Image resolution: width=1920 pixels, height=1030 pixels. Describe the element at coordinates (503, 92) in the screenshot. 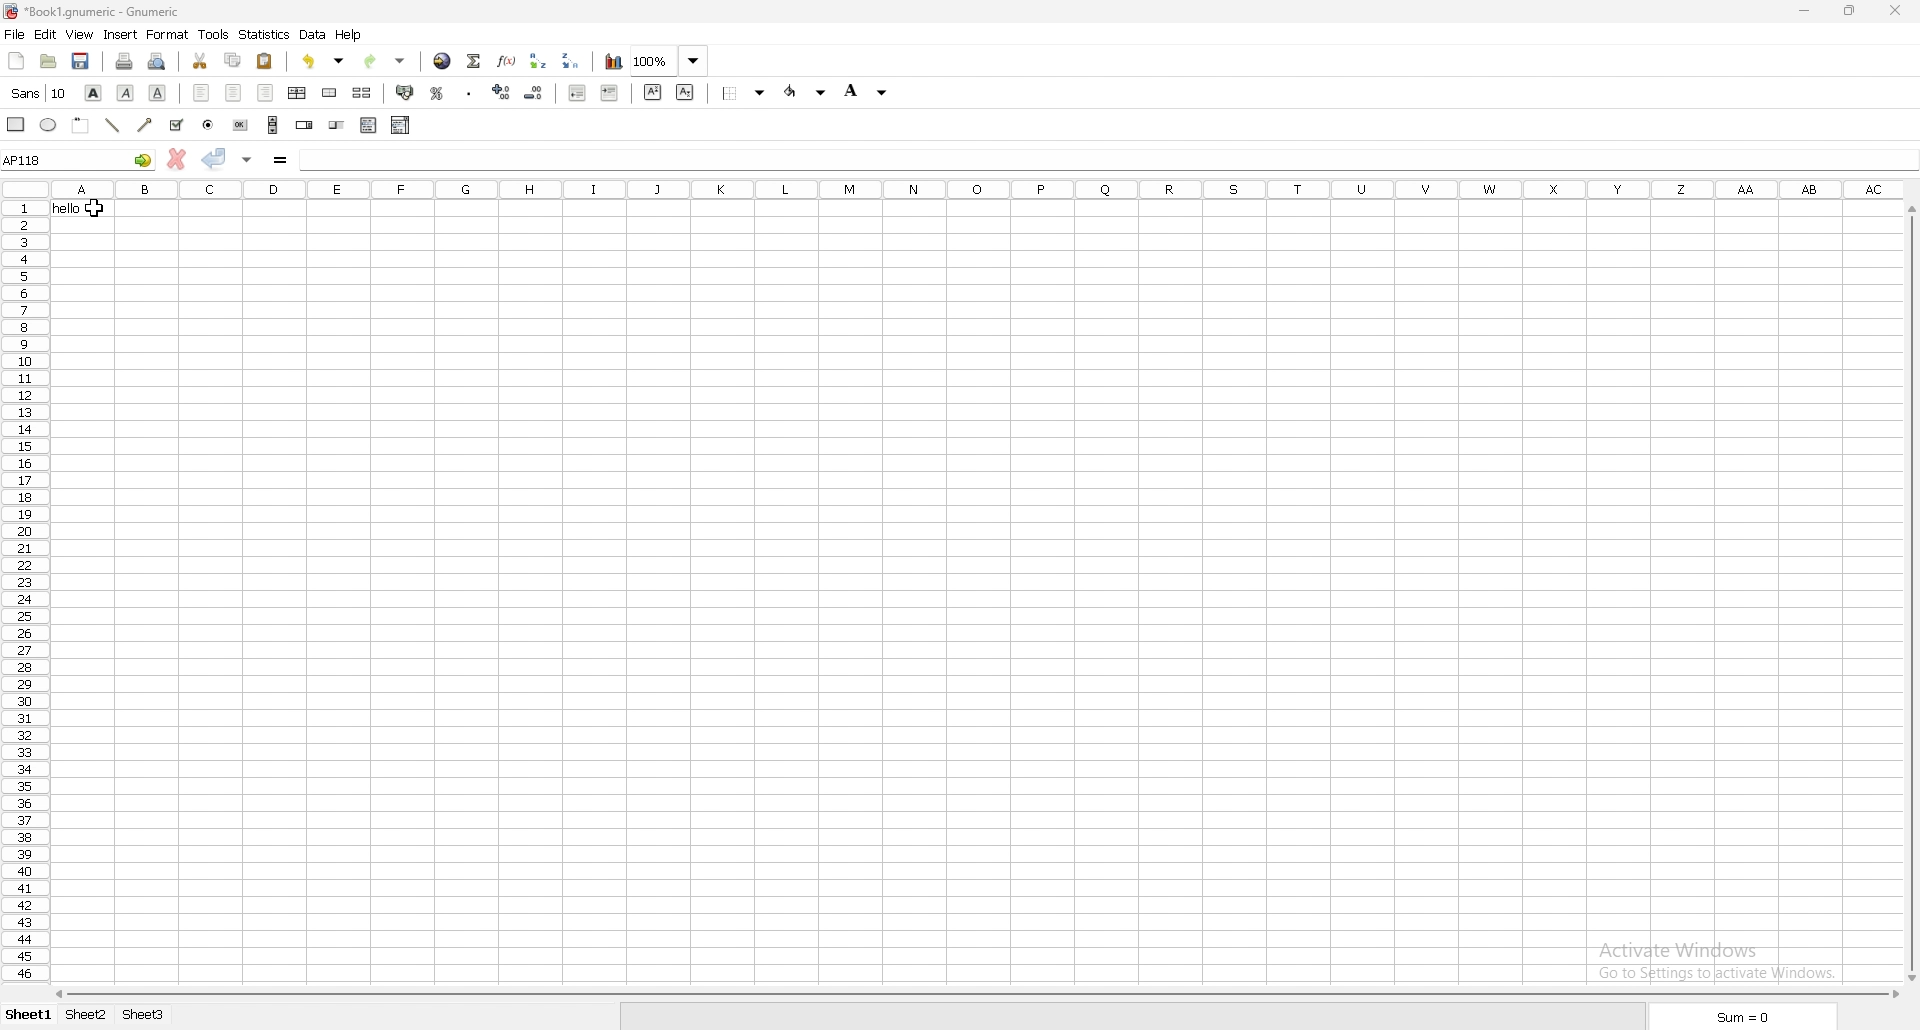

I see `increase decimals` at that location.